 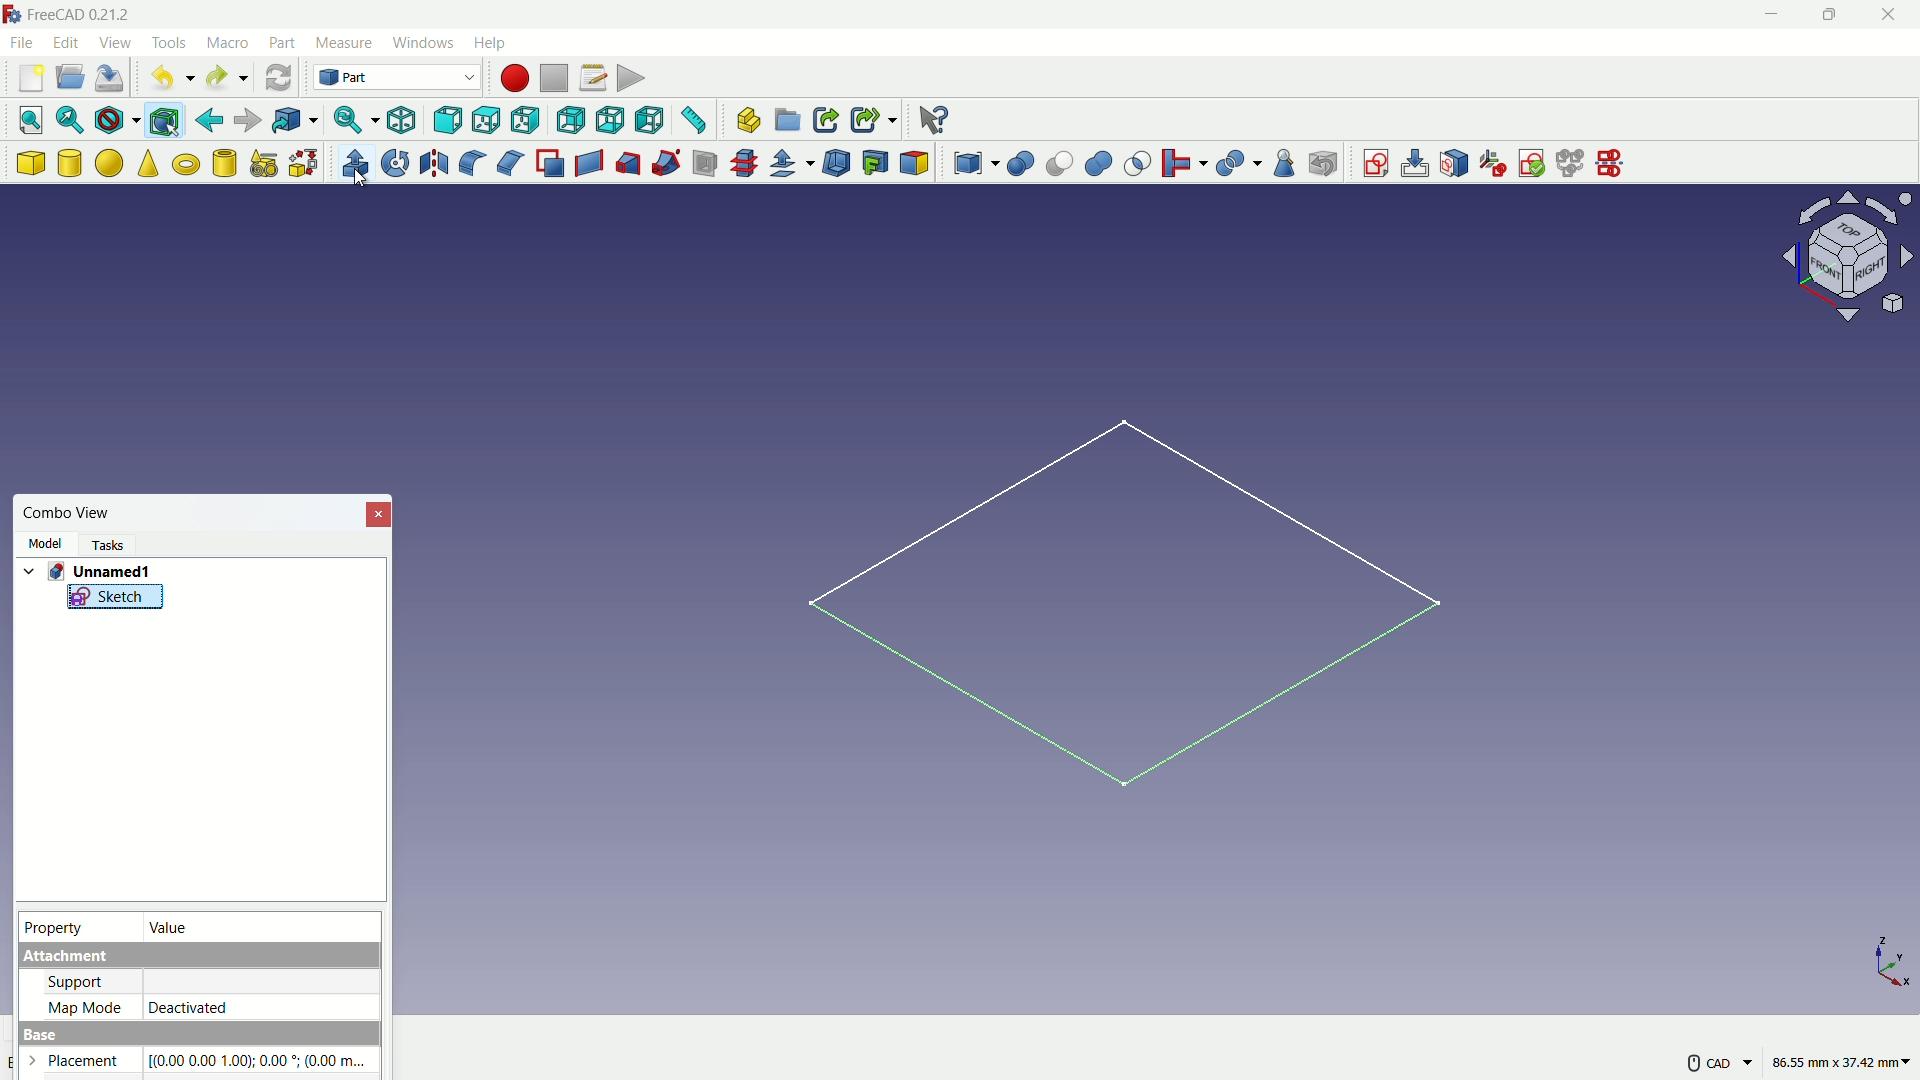 What do you see at coordinates (196, 1033) in the screenshot?
I see `Base` at bounding box center [196, 1033].